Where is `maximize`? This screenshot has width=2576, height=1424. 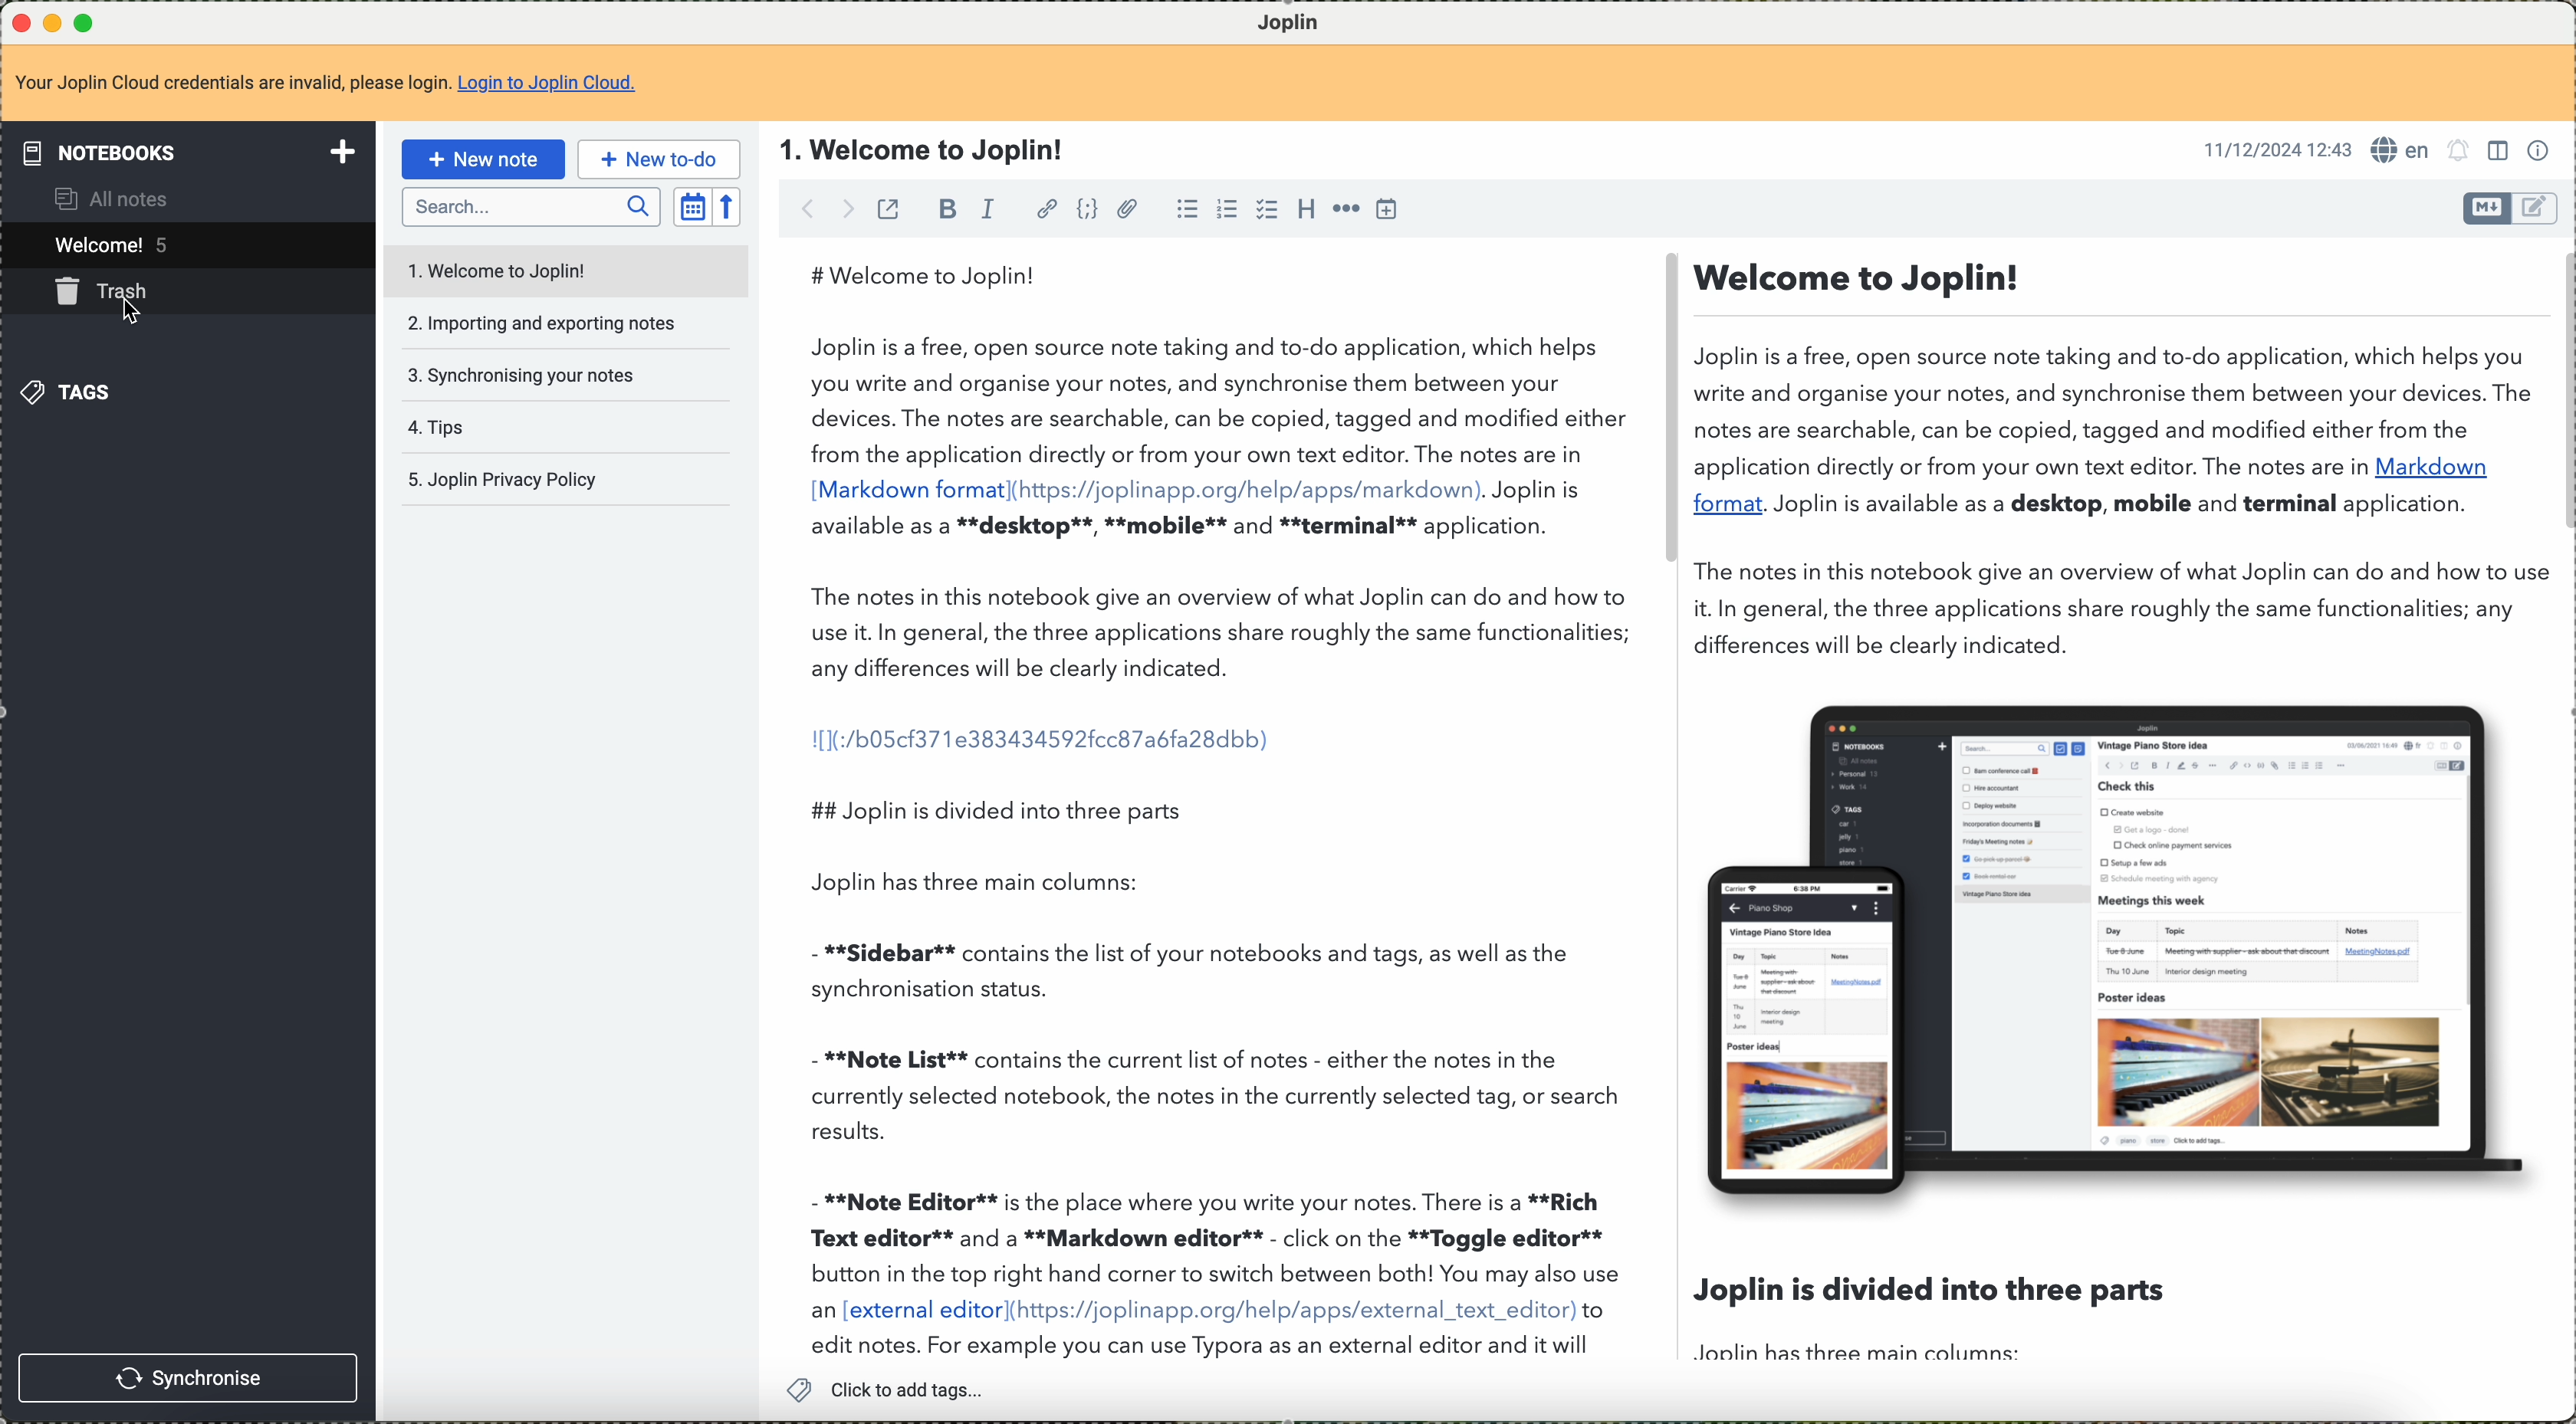 maximize is located at coordinates (85, 19).